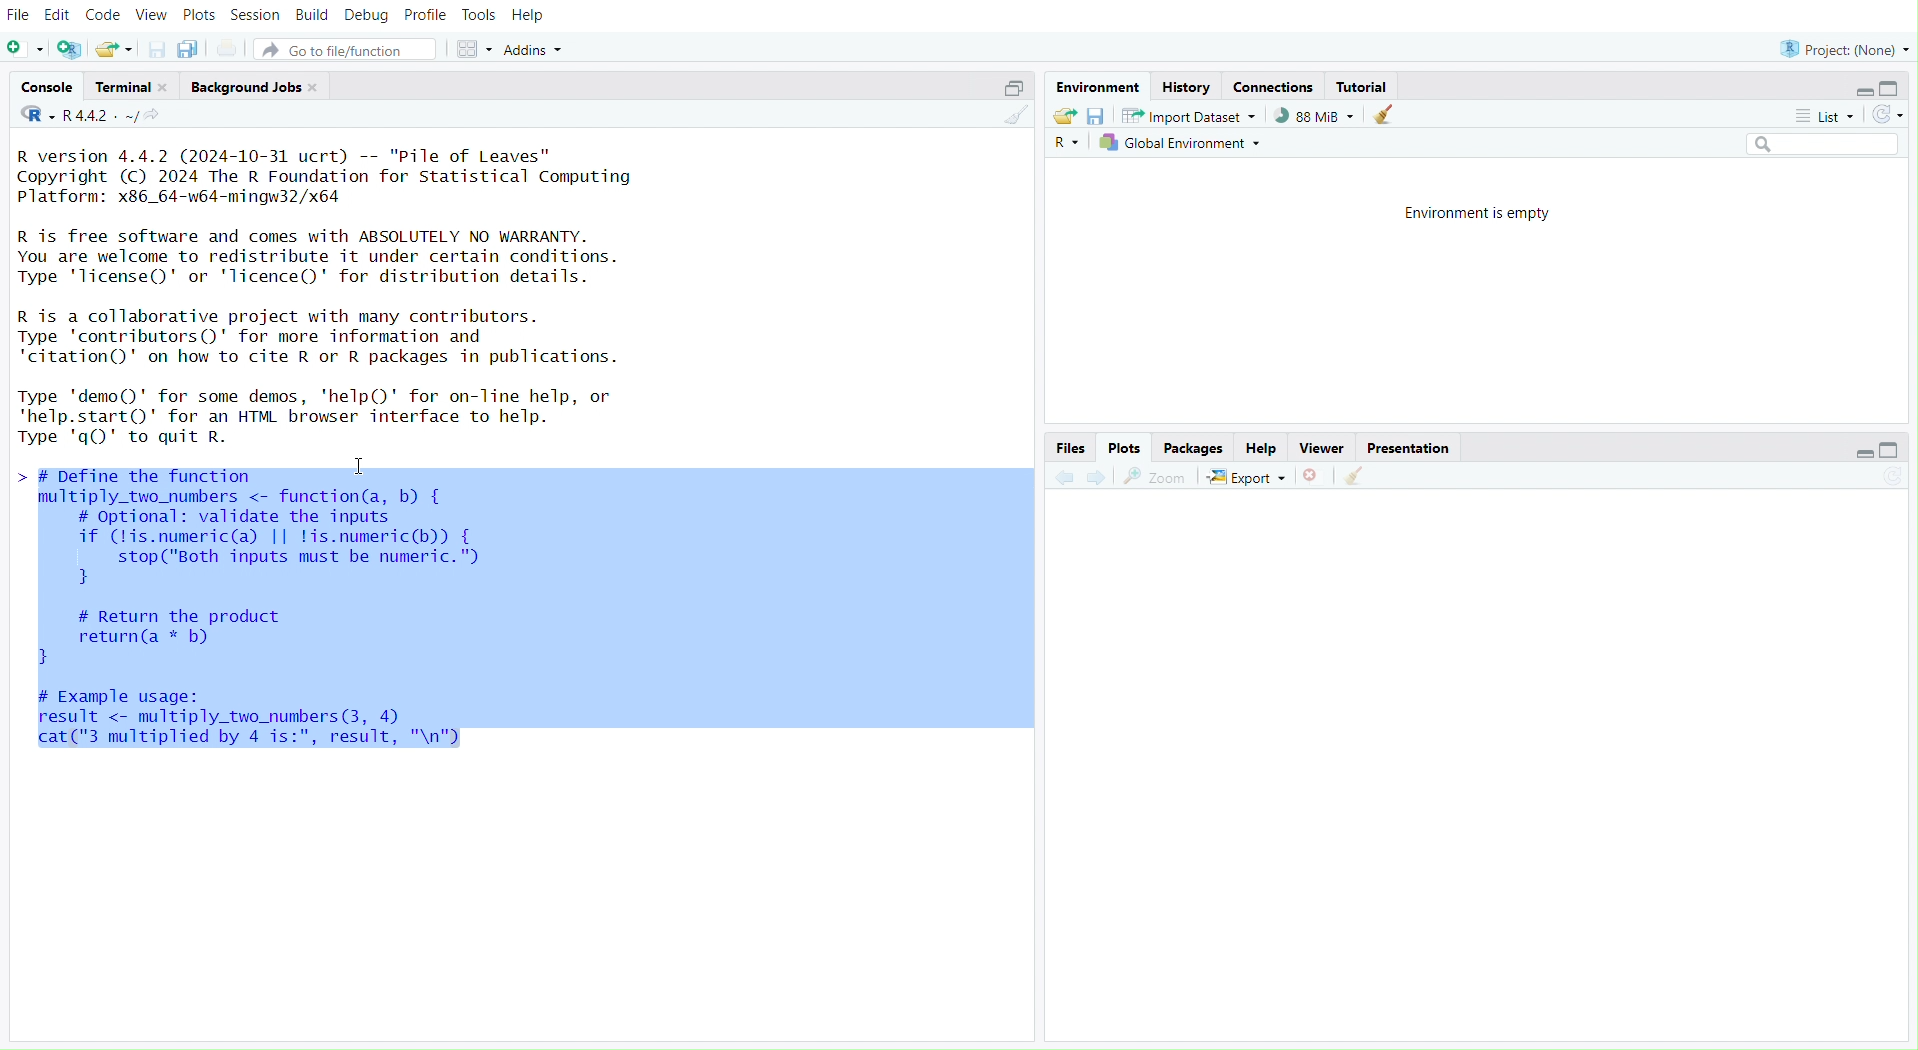 Image resolution: width=1918 pixels, height=1050 pixels. Describe the element at coordinates (1891, 114) in the screenshot. I see `Refresh the list of objects in the environment` at that location.